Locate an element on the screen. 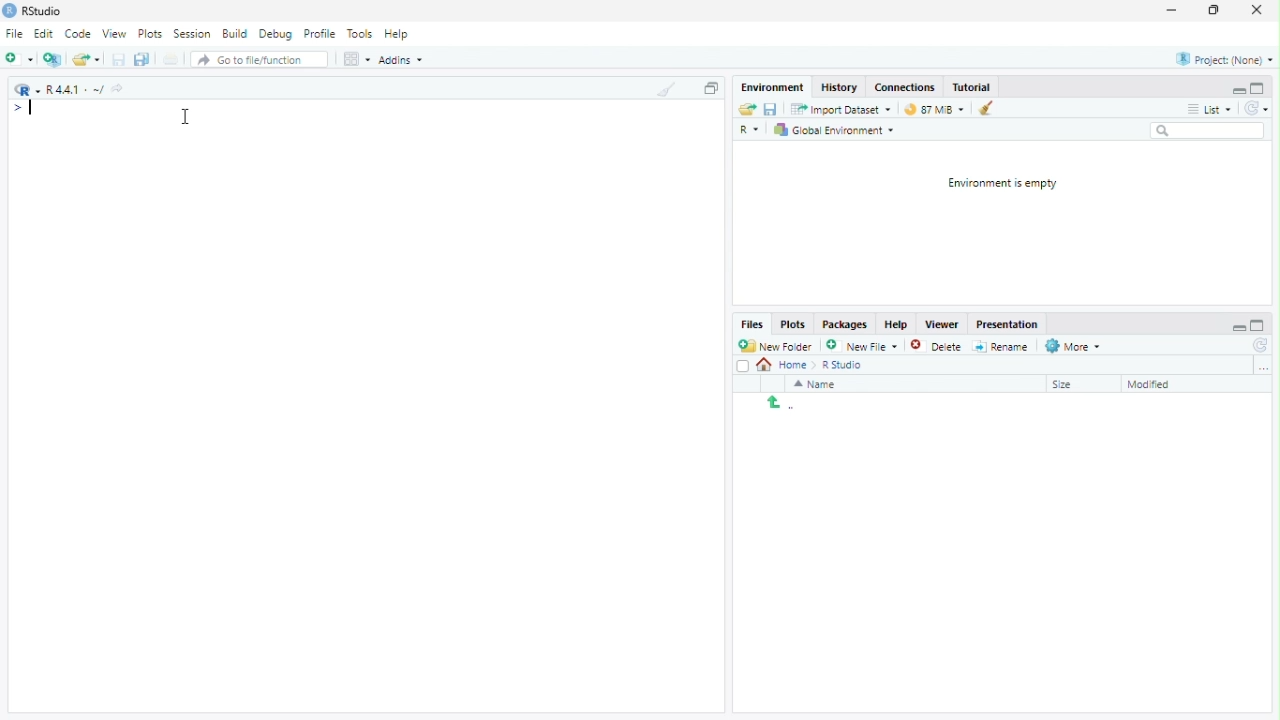 This screenshot has width=1280, height=720. Open is located at coordinates (748, 109).